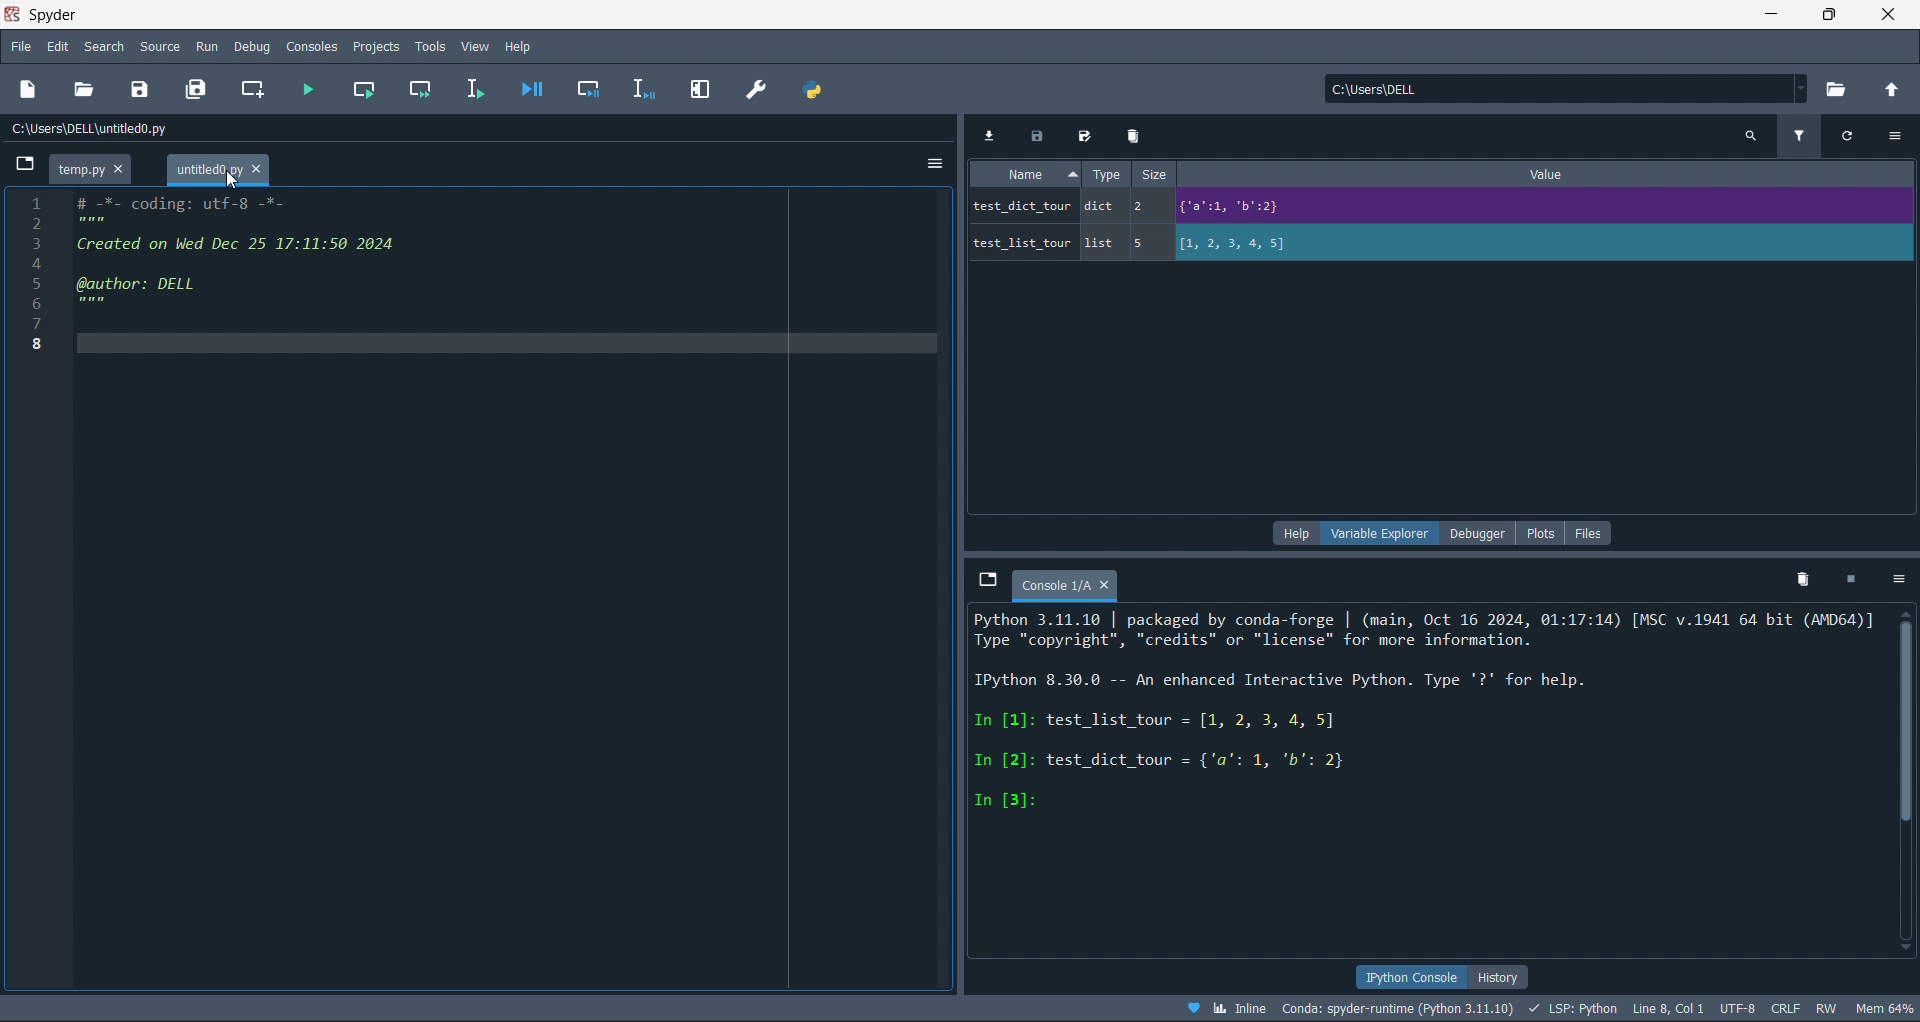  Describe the element at coordinates (102, 47) in the screenshot. I see `search` at that location.